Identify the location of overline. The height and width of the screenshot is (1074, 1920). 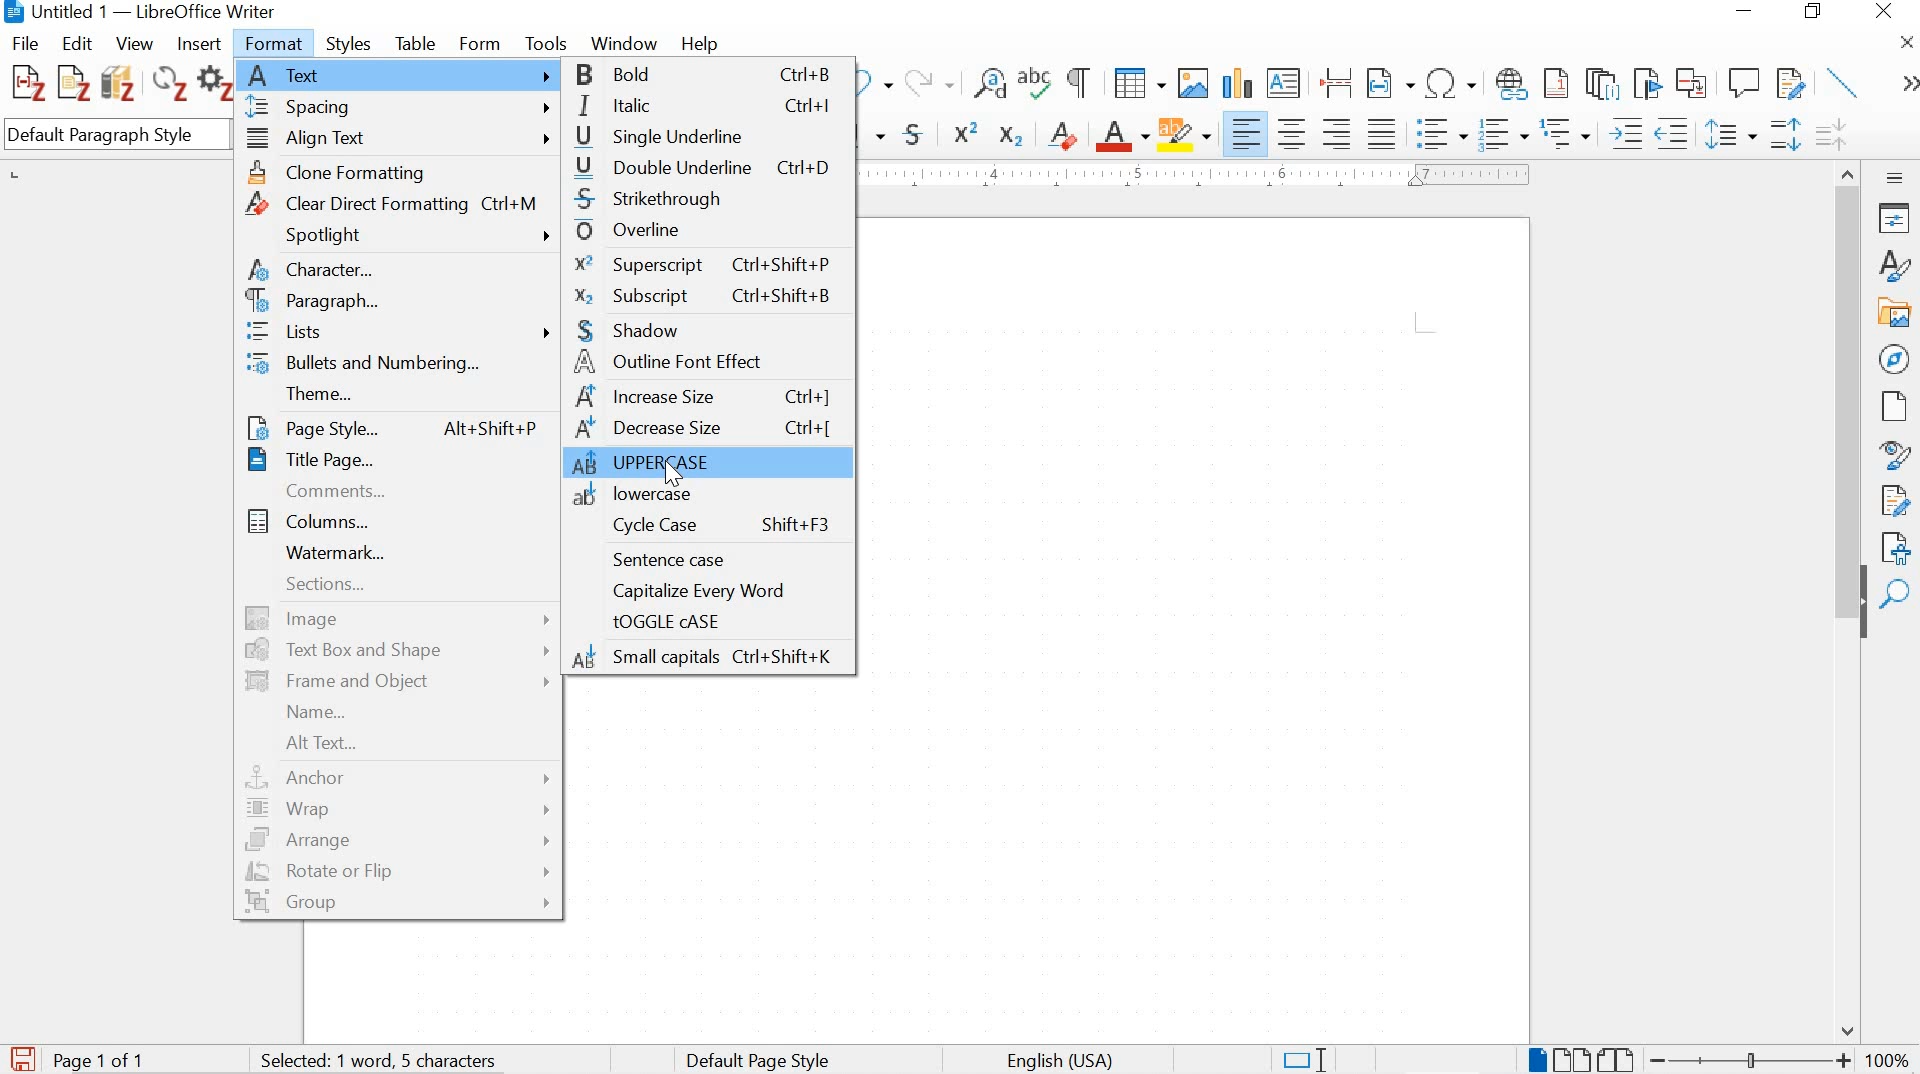
(705, 230).